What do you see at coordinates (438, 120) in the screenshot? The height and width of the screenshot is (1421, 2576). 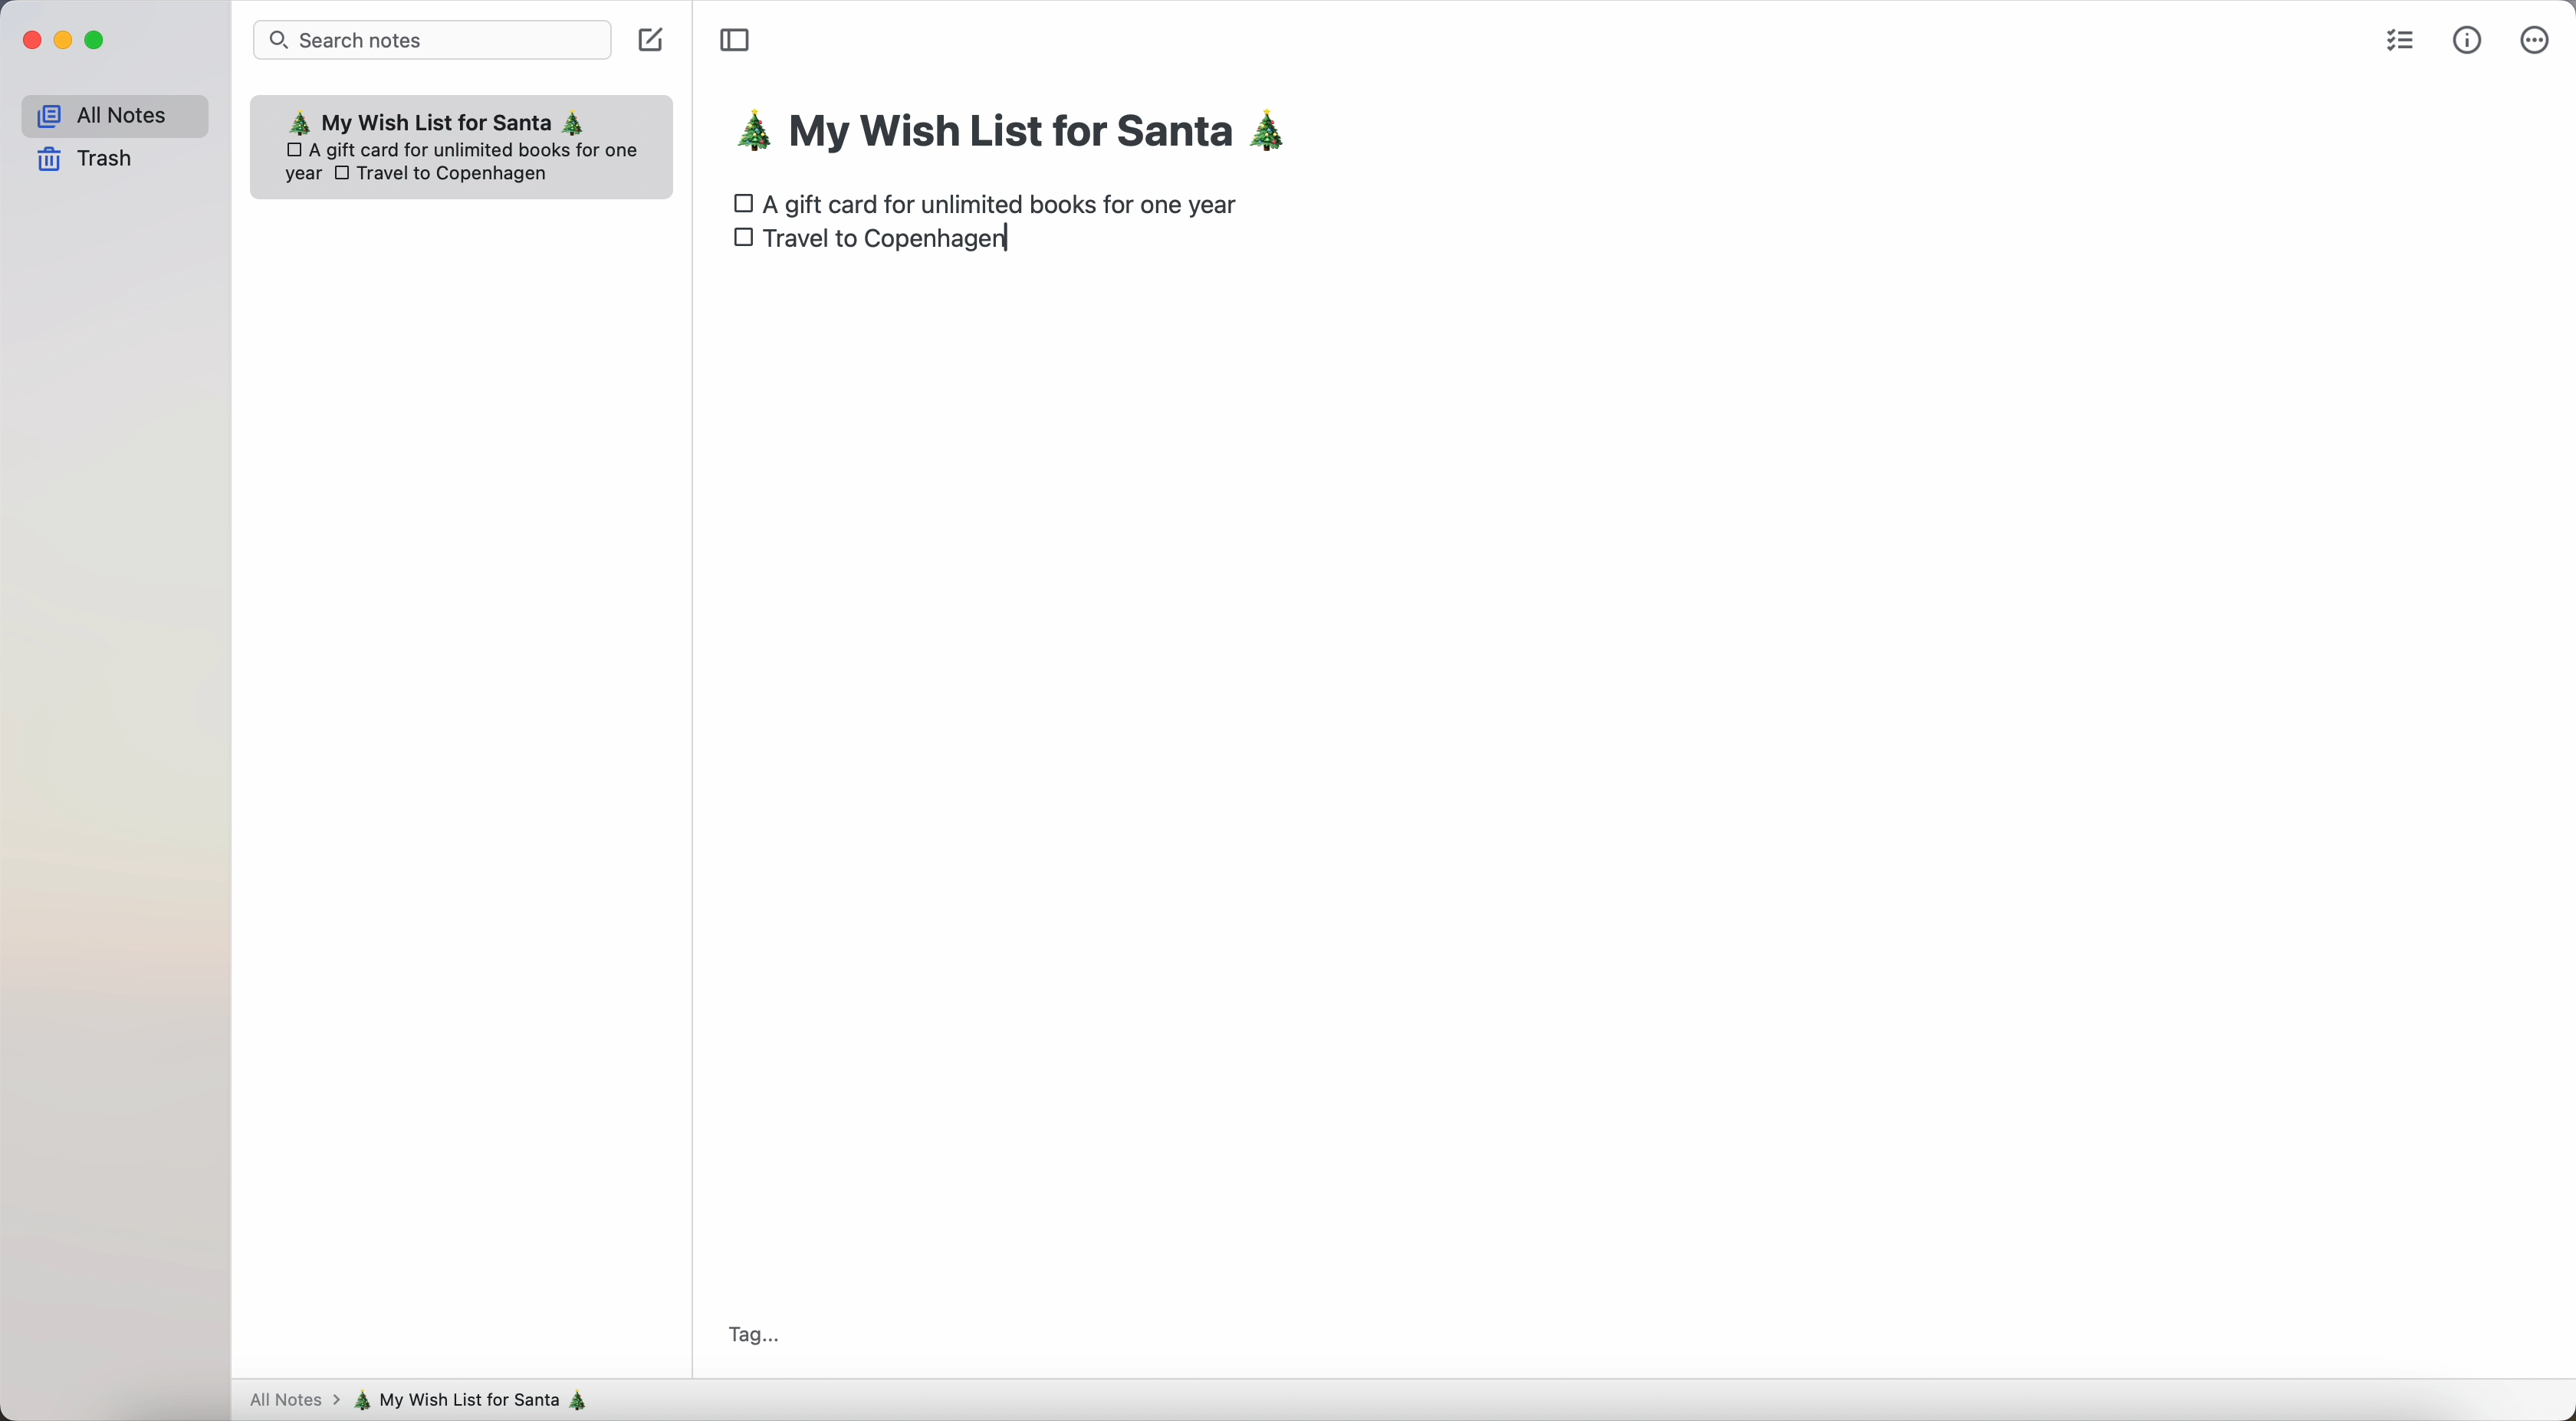 I see `My wish list for Santa` at bounding box center [438, 120].